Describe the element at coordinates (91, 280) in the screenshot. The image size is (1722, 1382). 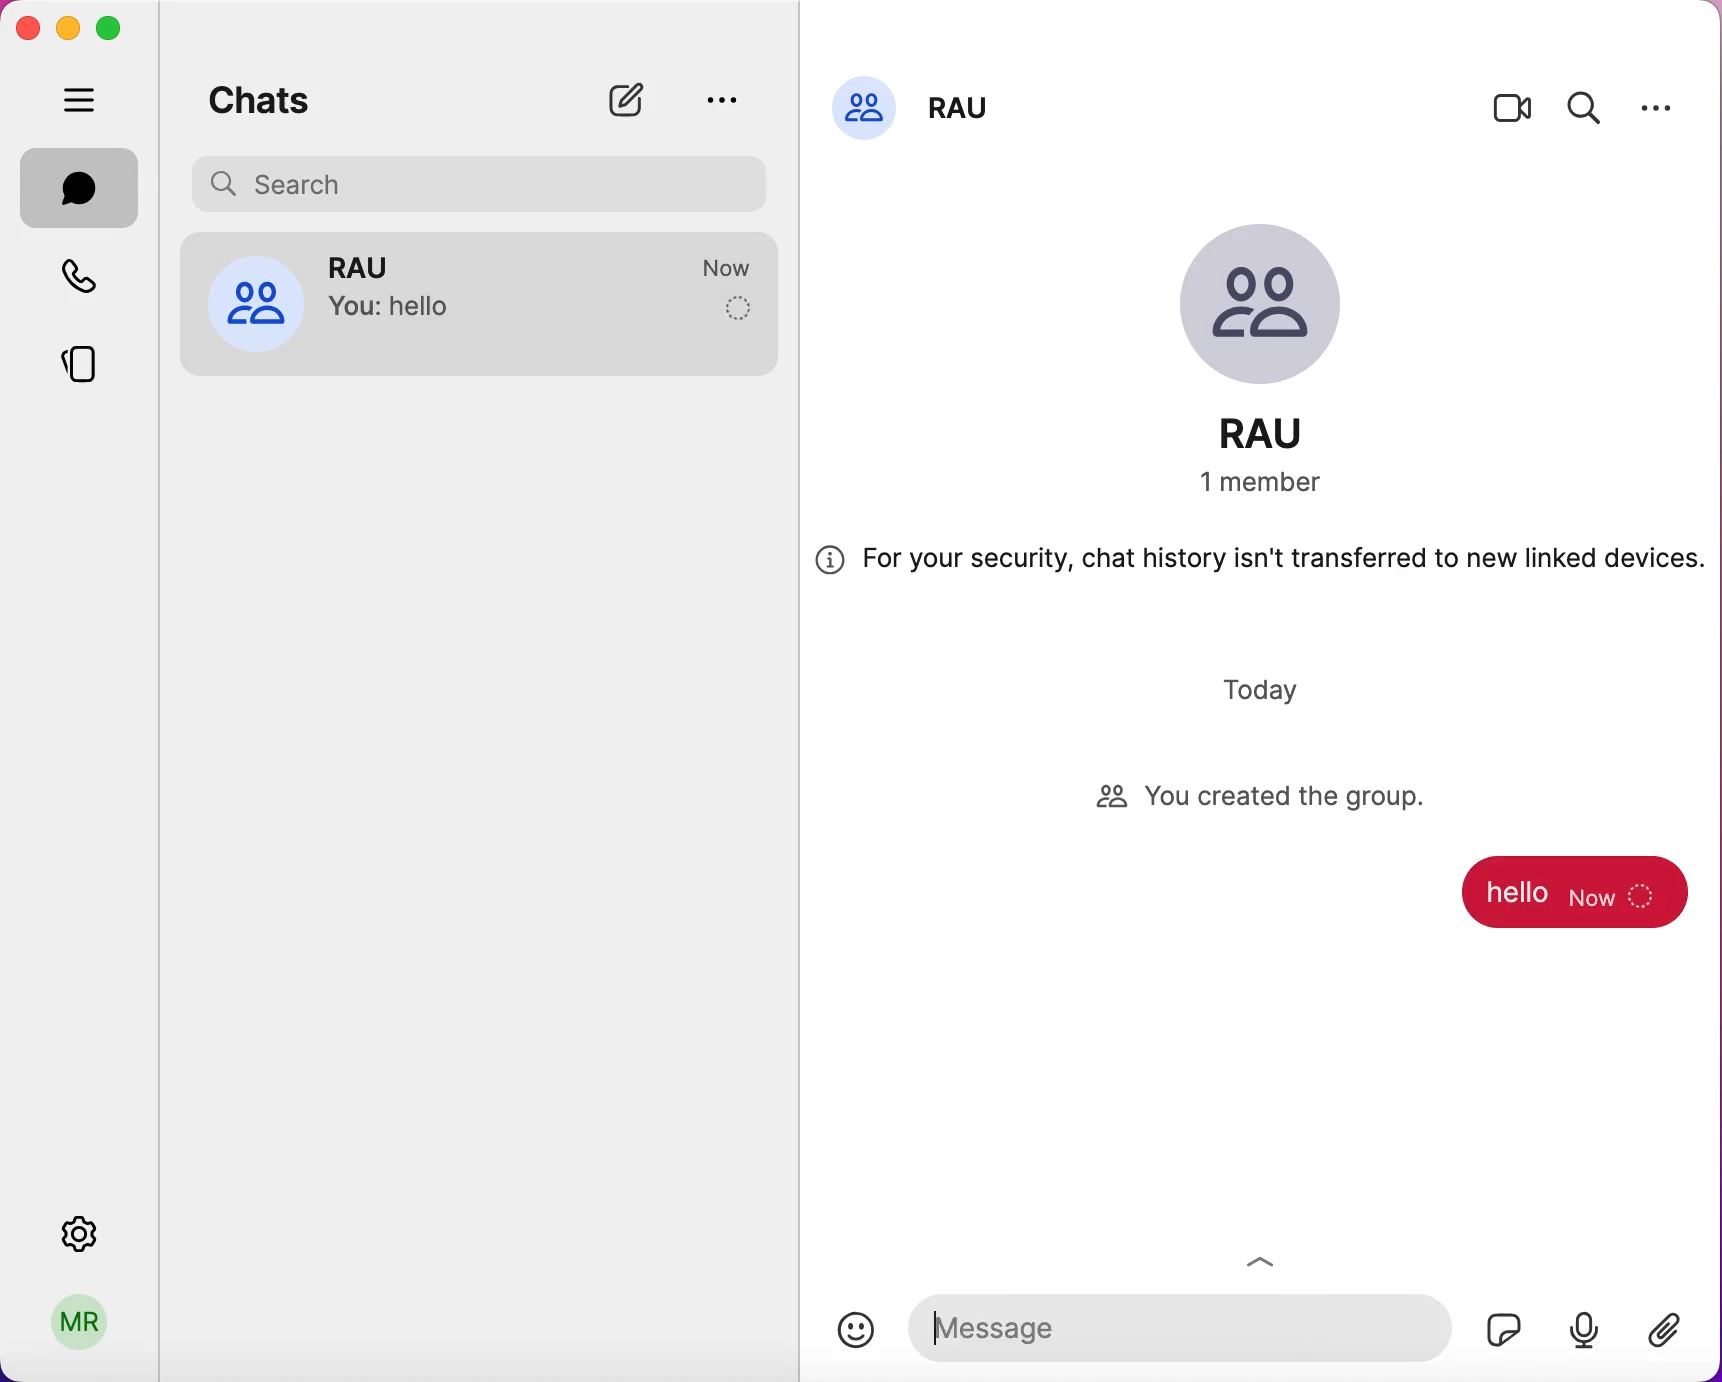
I see `calls` at that location.